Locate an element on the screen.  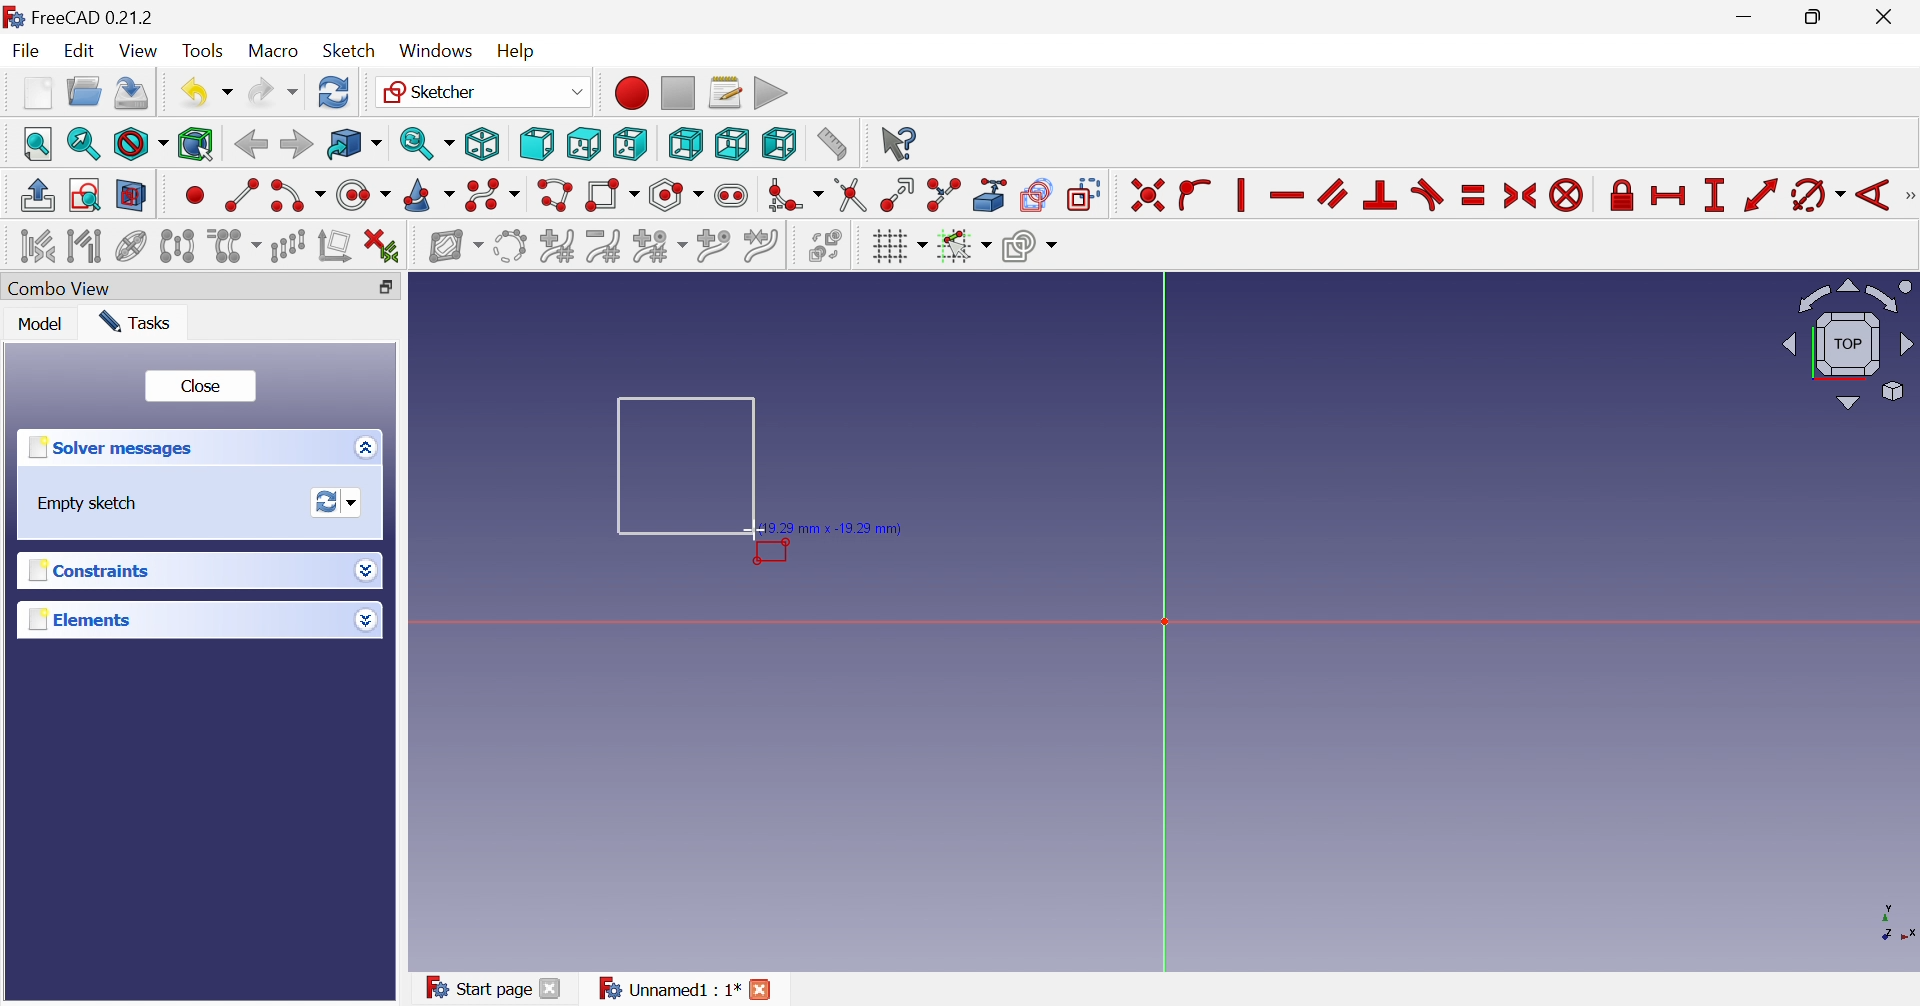
Constrain symmertical is located at coordinates (1521, 196).